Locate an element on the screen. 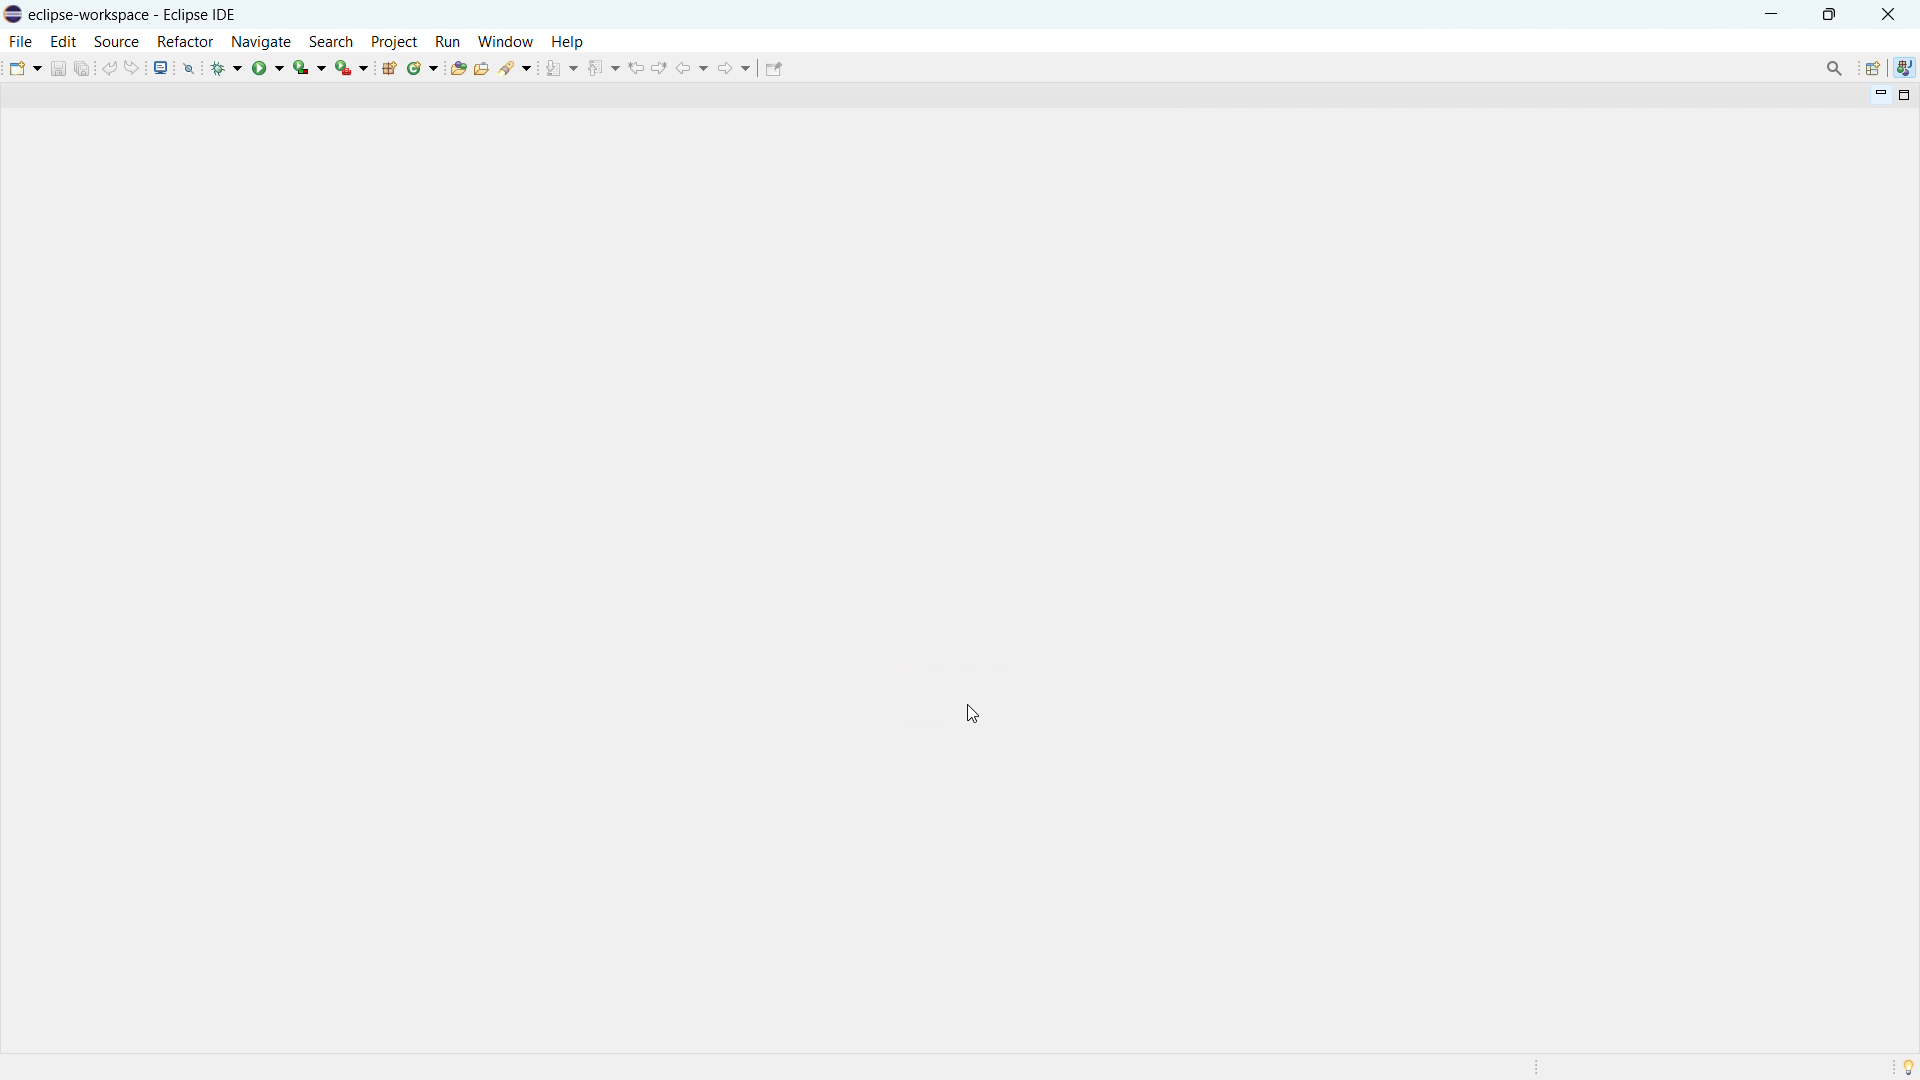 The image size is (1920, 1080). refactor is located at coordinates (186, 43).